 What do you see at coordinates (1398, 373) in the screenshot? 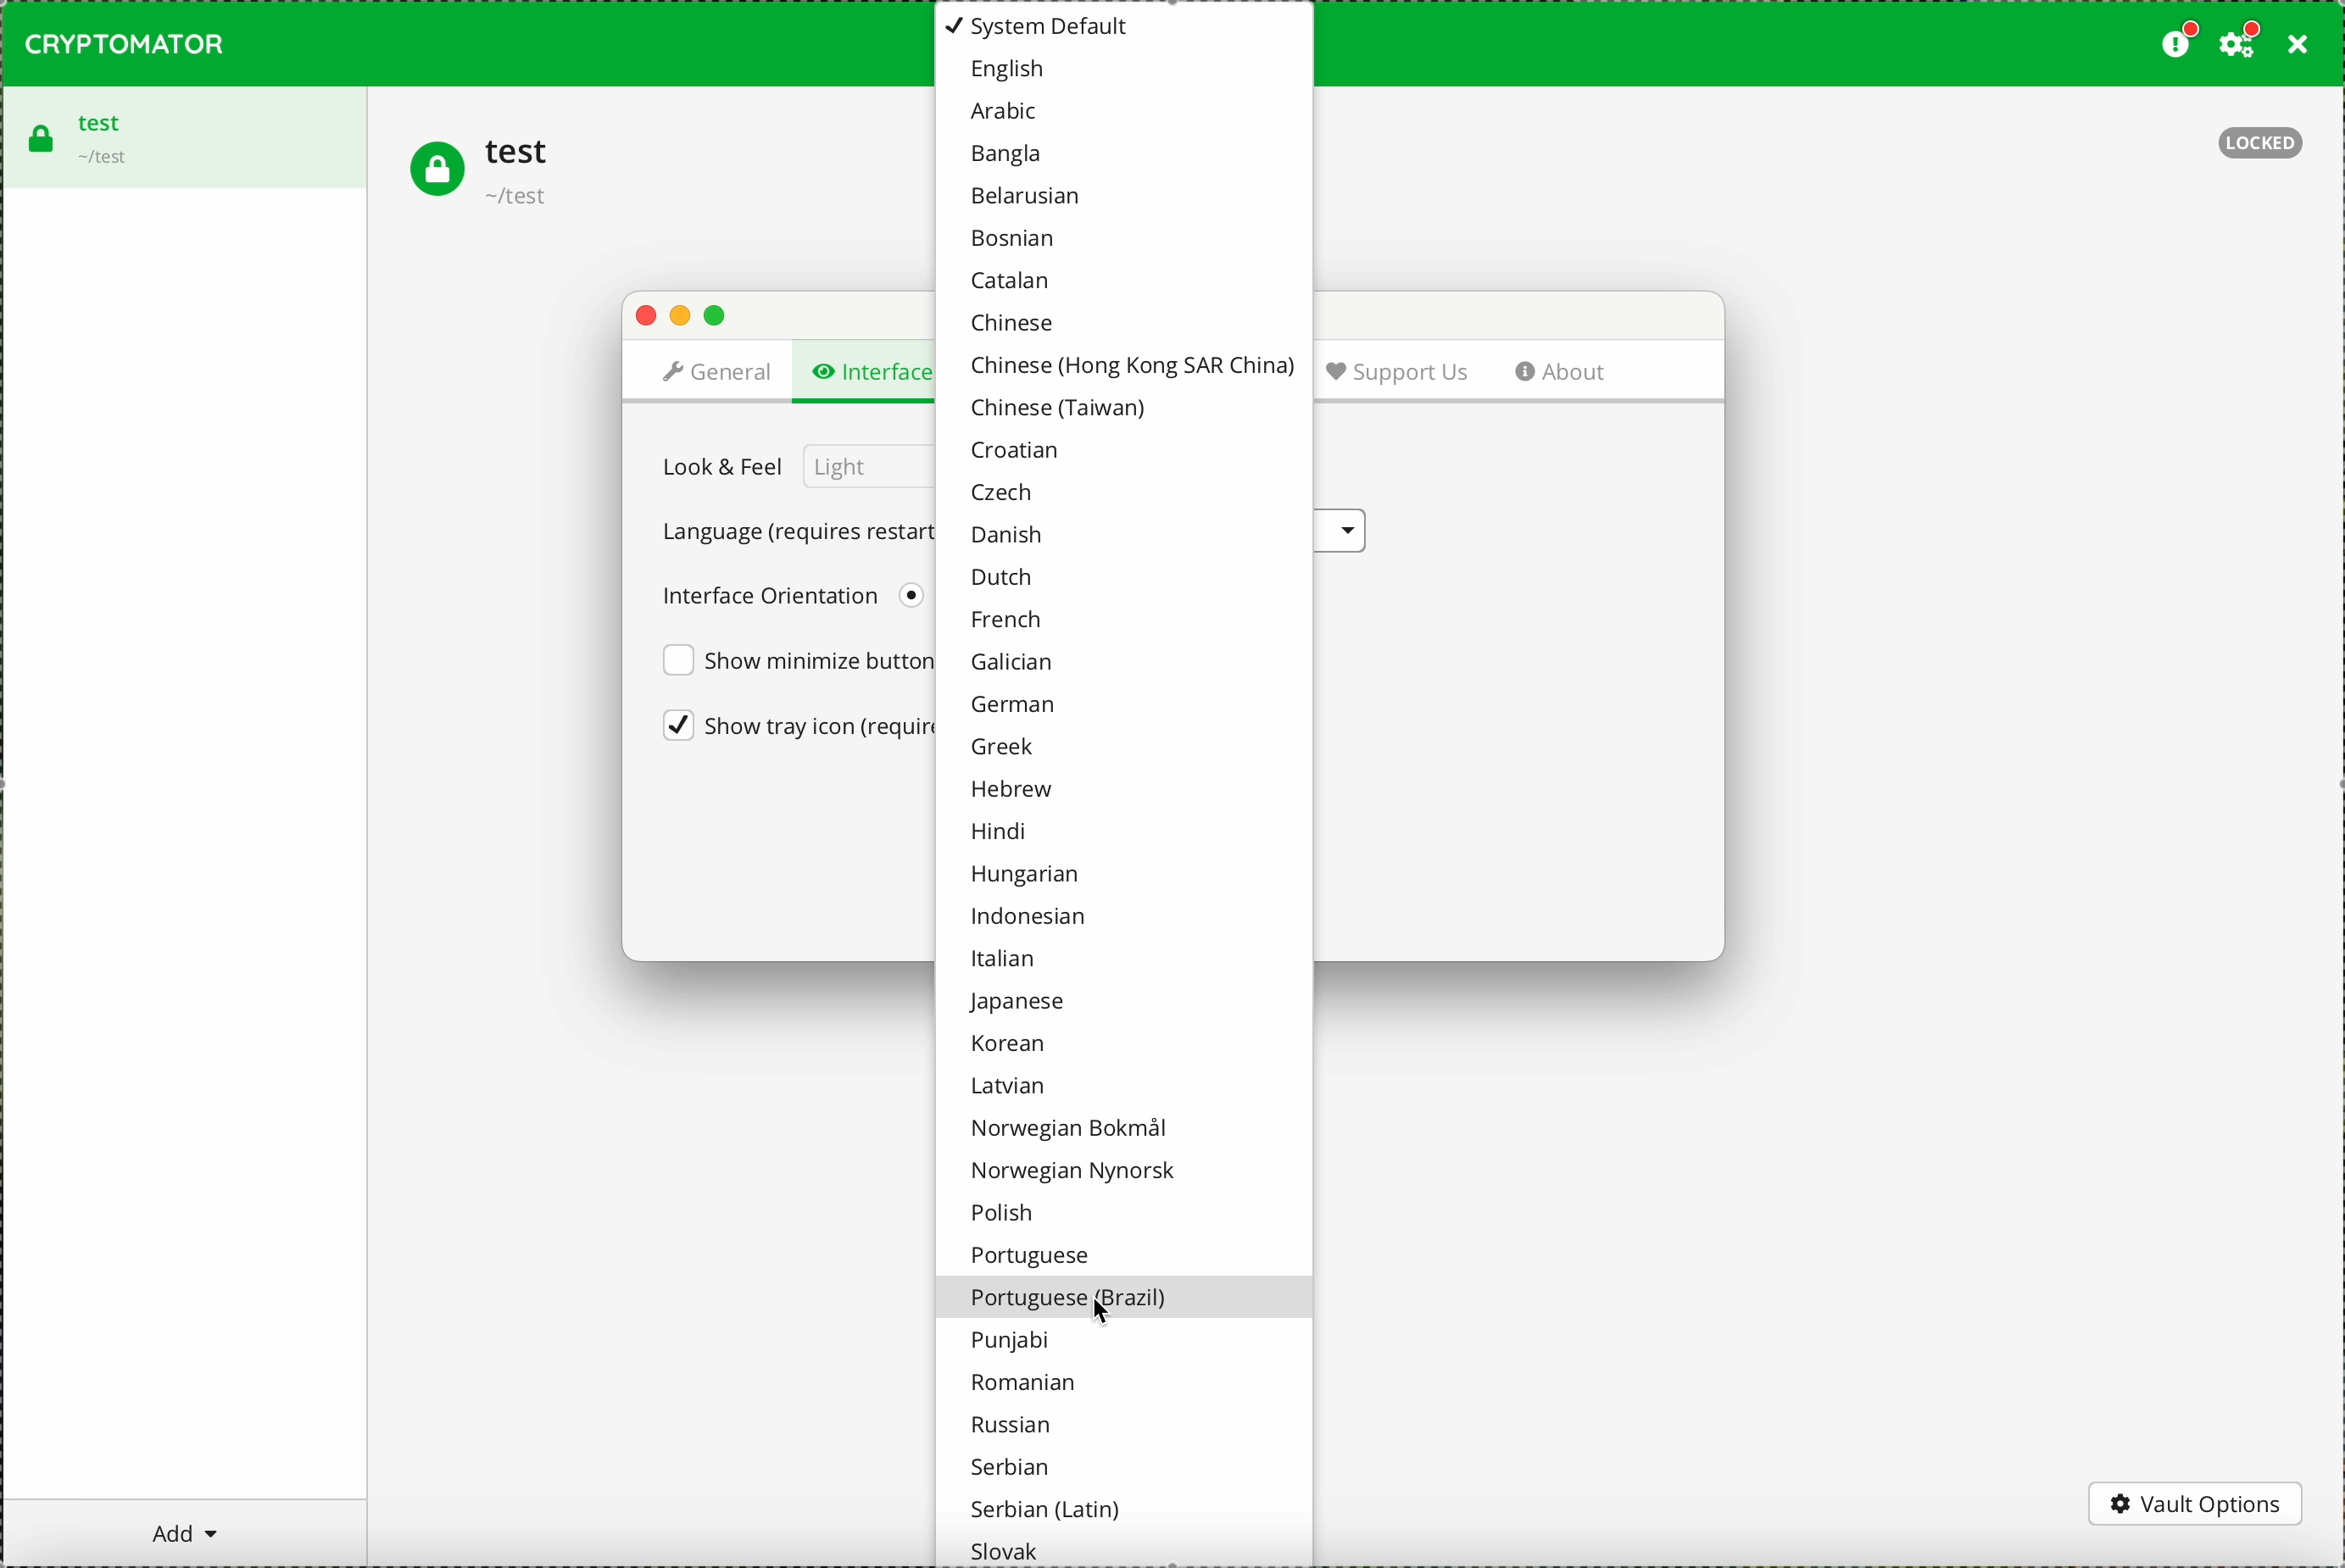
I see `support us` at bounding box center [1398, 373].